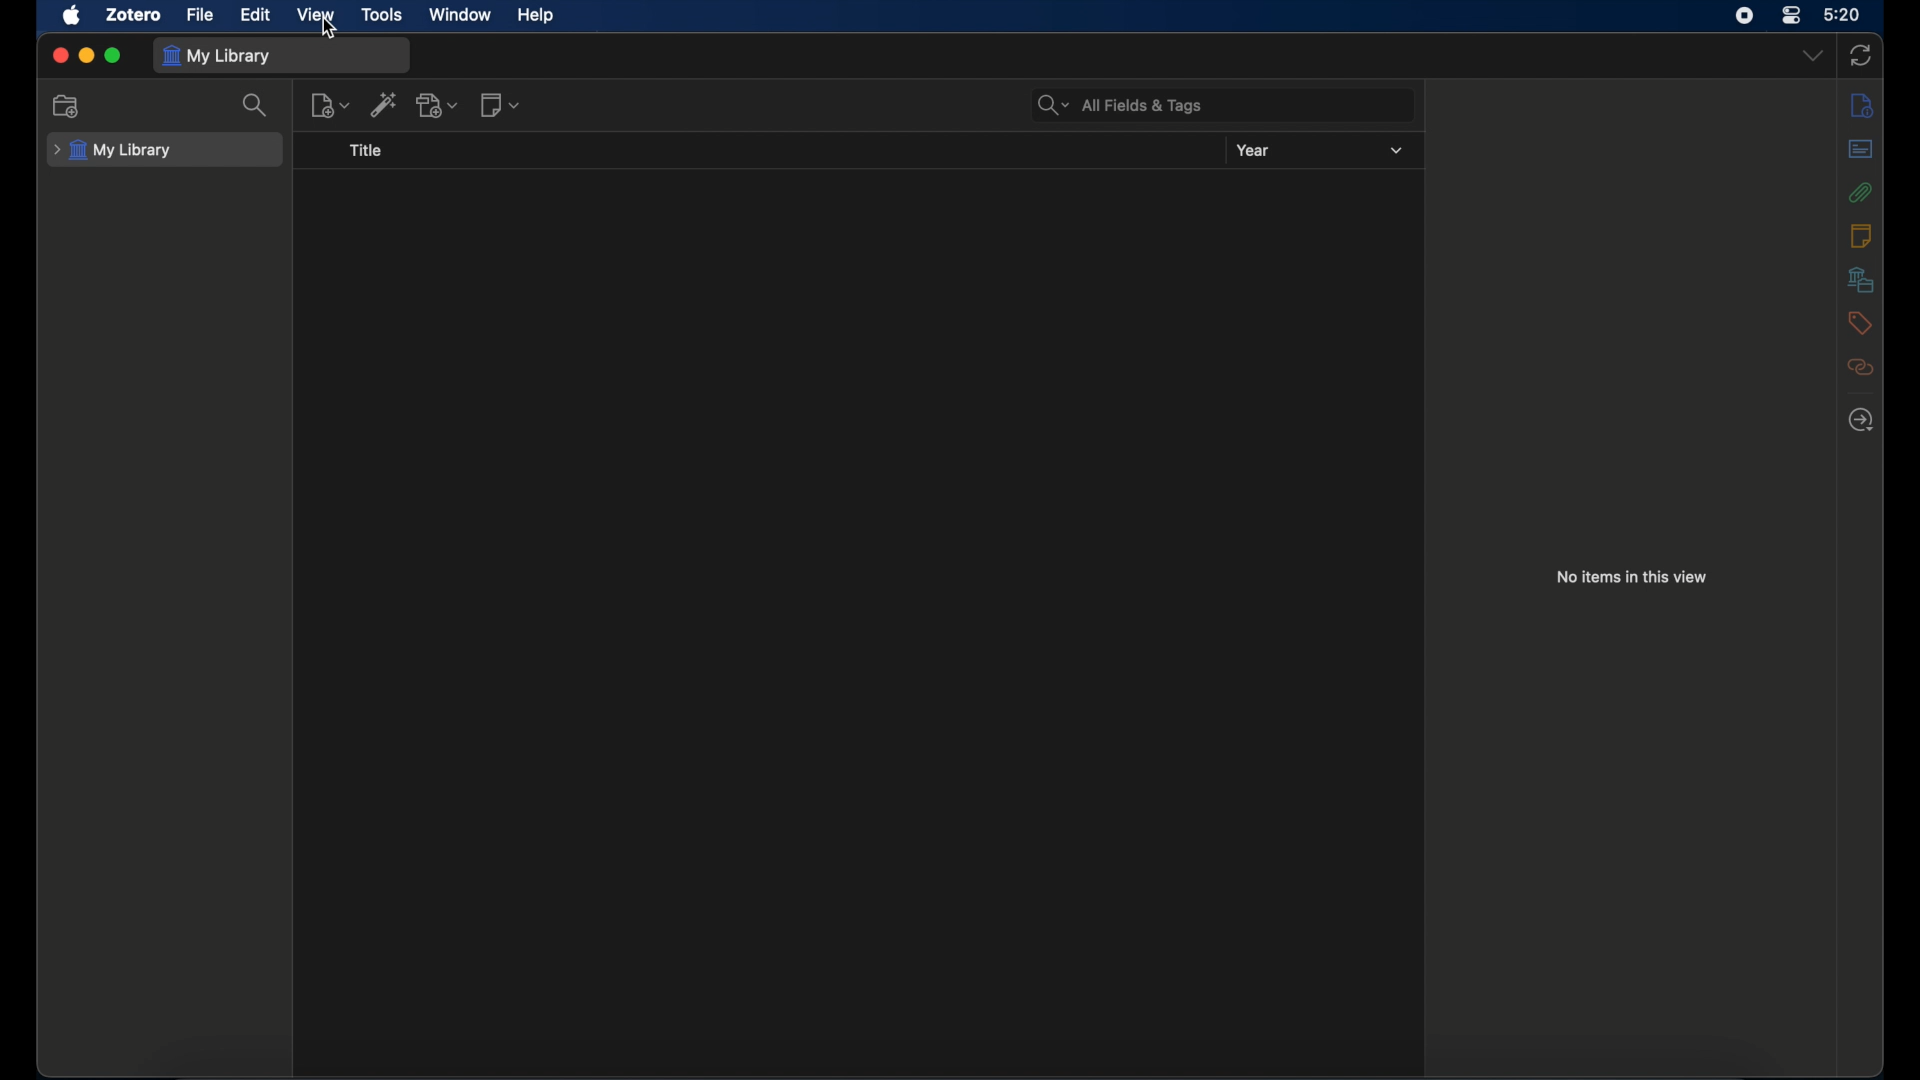 The height and width of the screenshot is (1080, 1920). I want to click on year, so click(1253, 150).